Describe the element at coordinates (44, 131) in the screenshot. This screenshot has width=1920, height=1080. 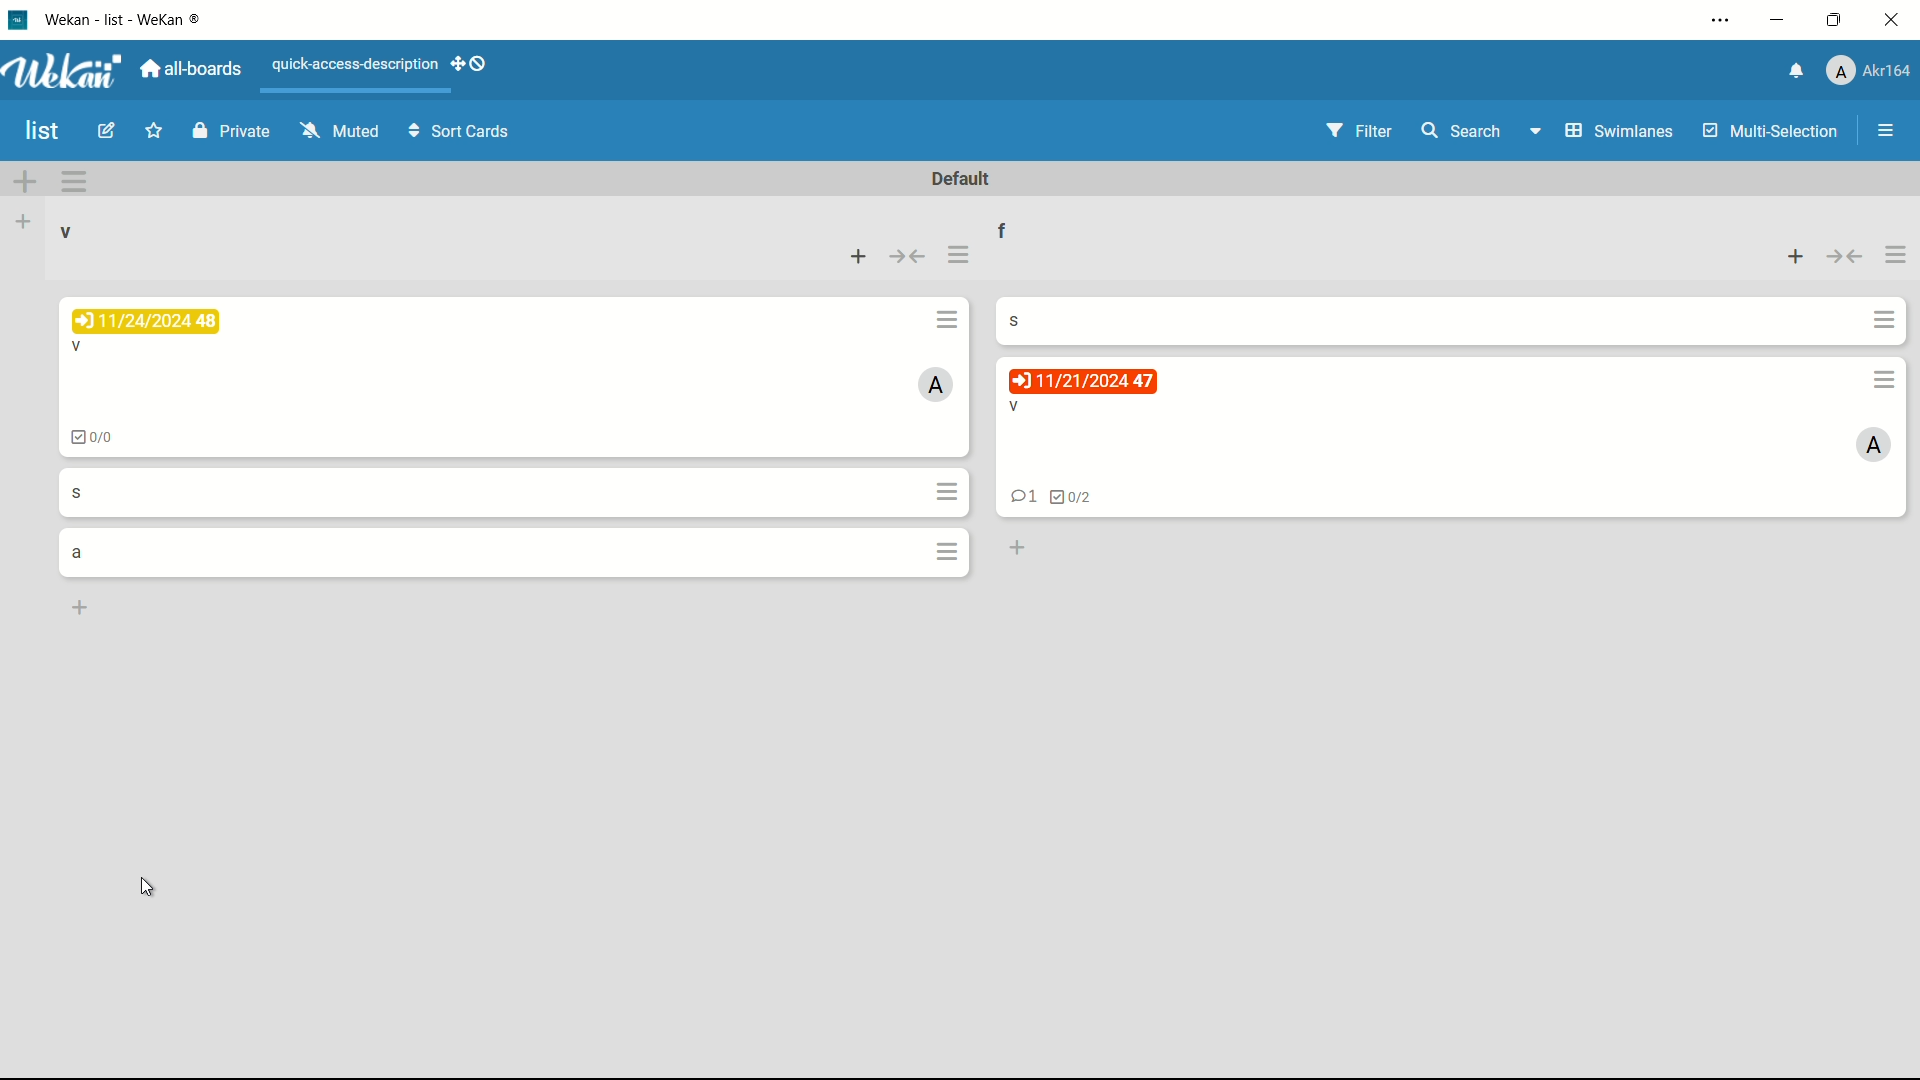
I see `board name` at that location.